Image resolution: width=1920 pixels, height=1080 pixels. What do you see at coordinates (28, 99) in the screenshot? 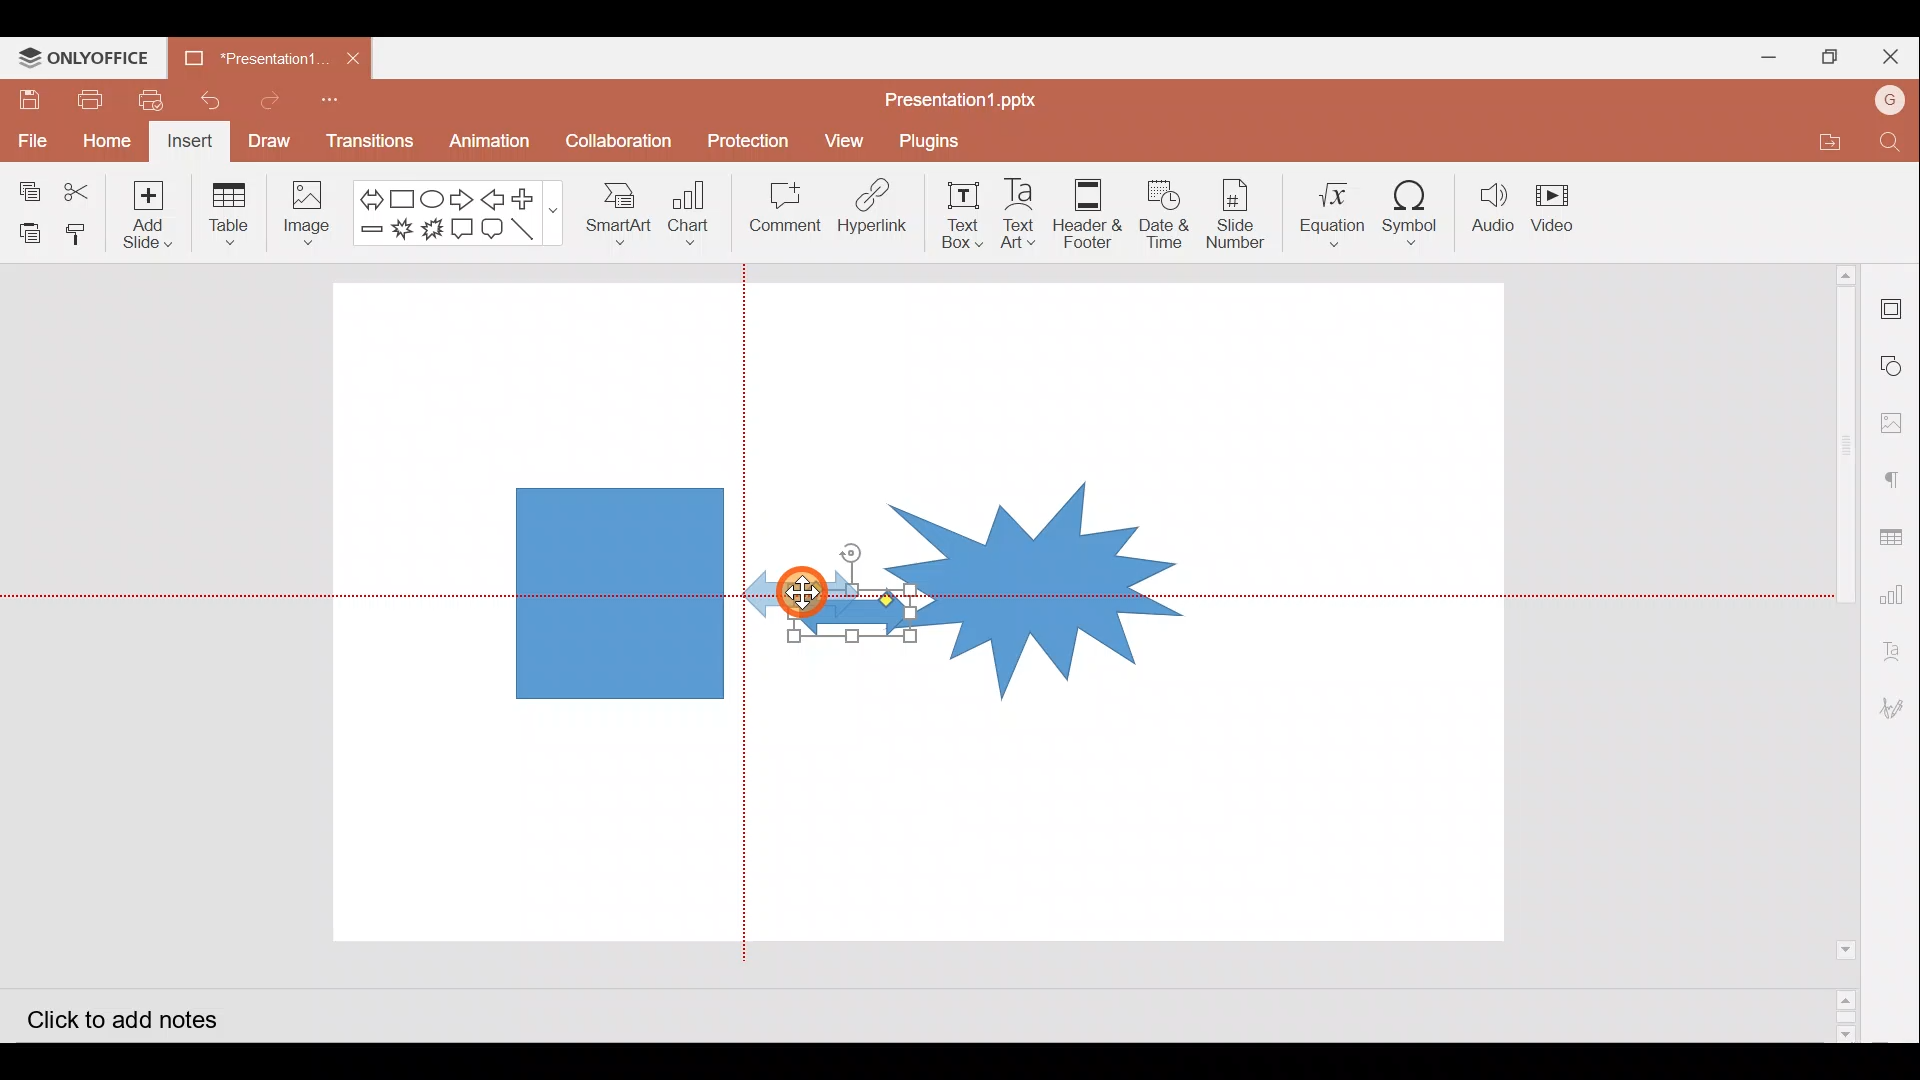
I see `Save` at bounding box center [28, 99].